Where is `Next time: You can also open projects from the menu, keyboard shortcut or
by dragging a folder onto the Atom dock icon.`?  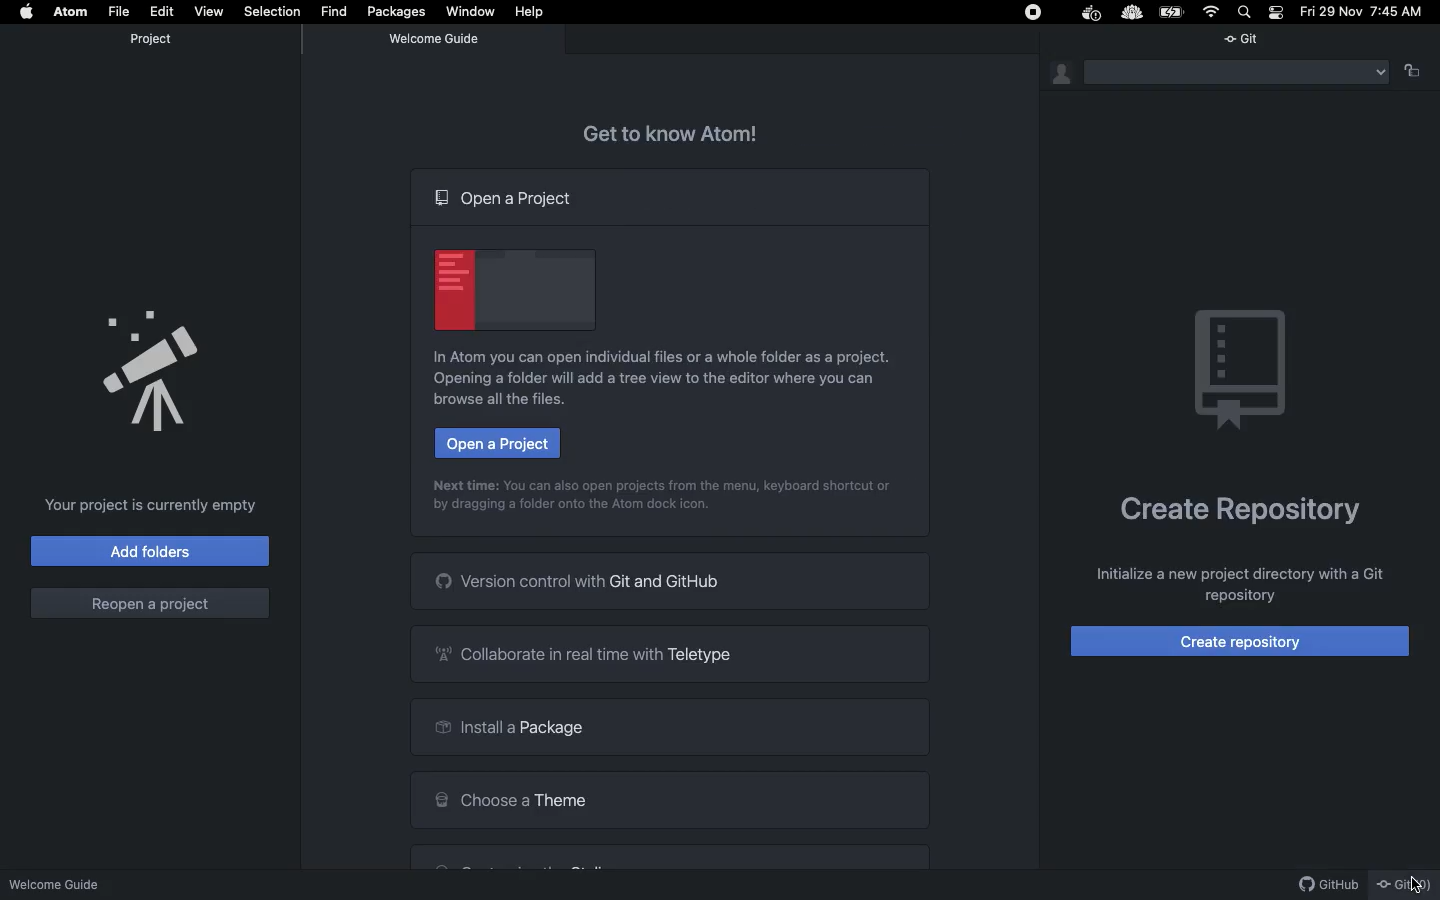
Next time: You can also open projects from the menu, keyboard shortcut or
by dragging a folder onto the Atom dock icon. is located at coordinates (666, 500).